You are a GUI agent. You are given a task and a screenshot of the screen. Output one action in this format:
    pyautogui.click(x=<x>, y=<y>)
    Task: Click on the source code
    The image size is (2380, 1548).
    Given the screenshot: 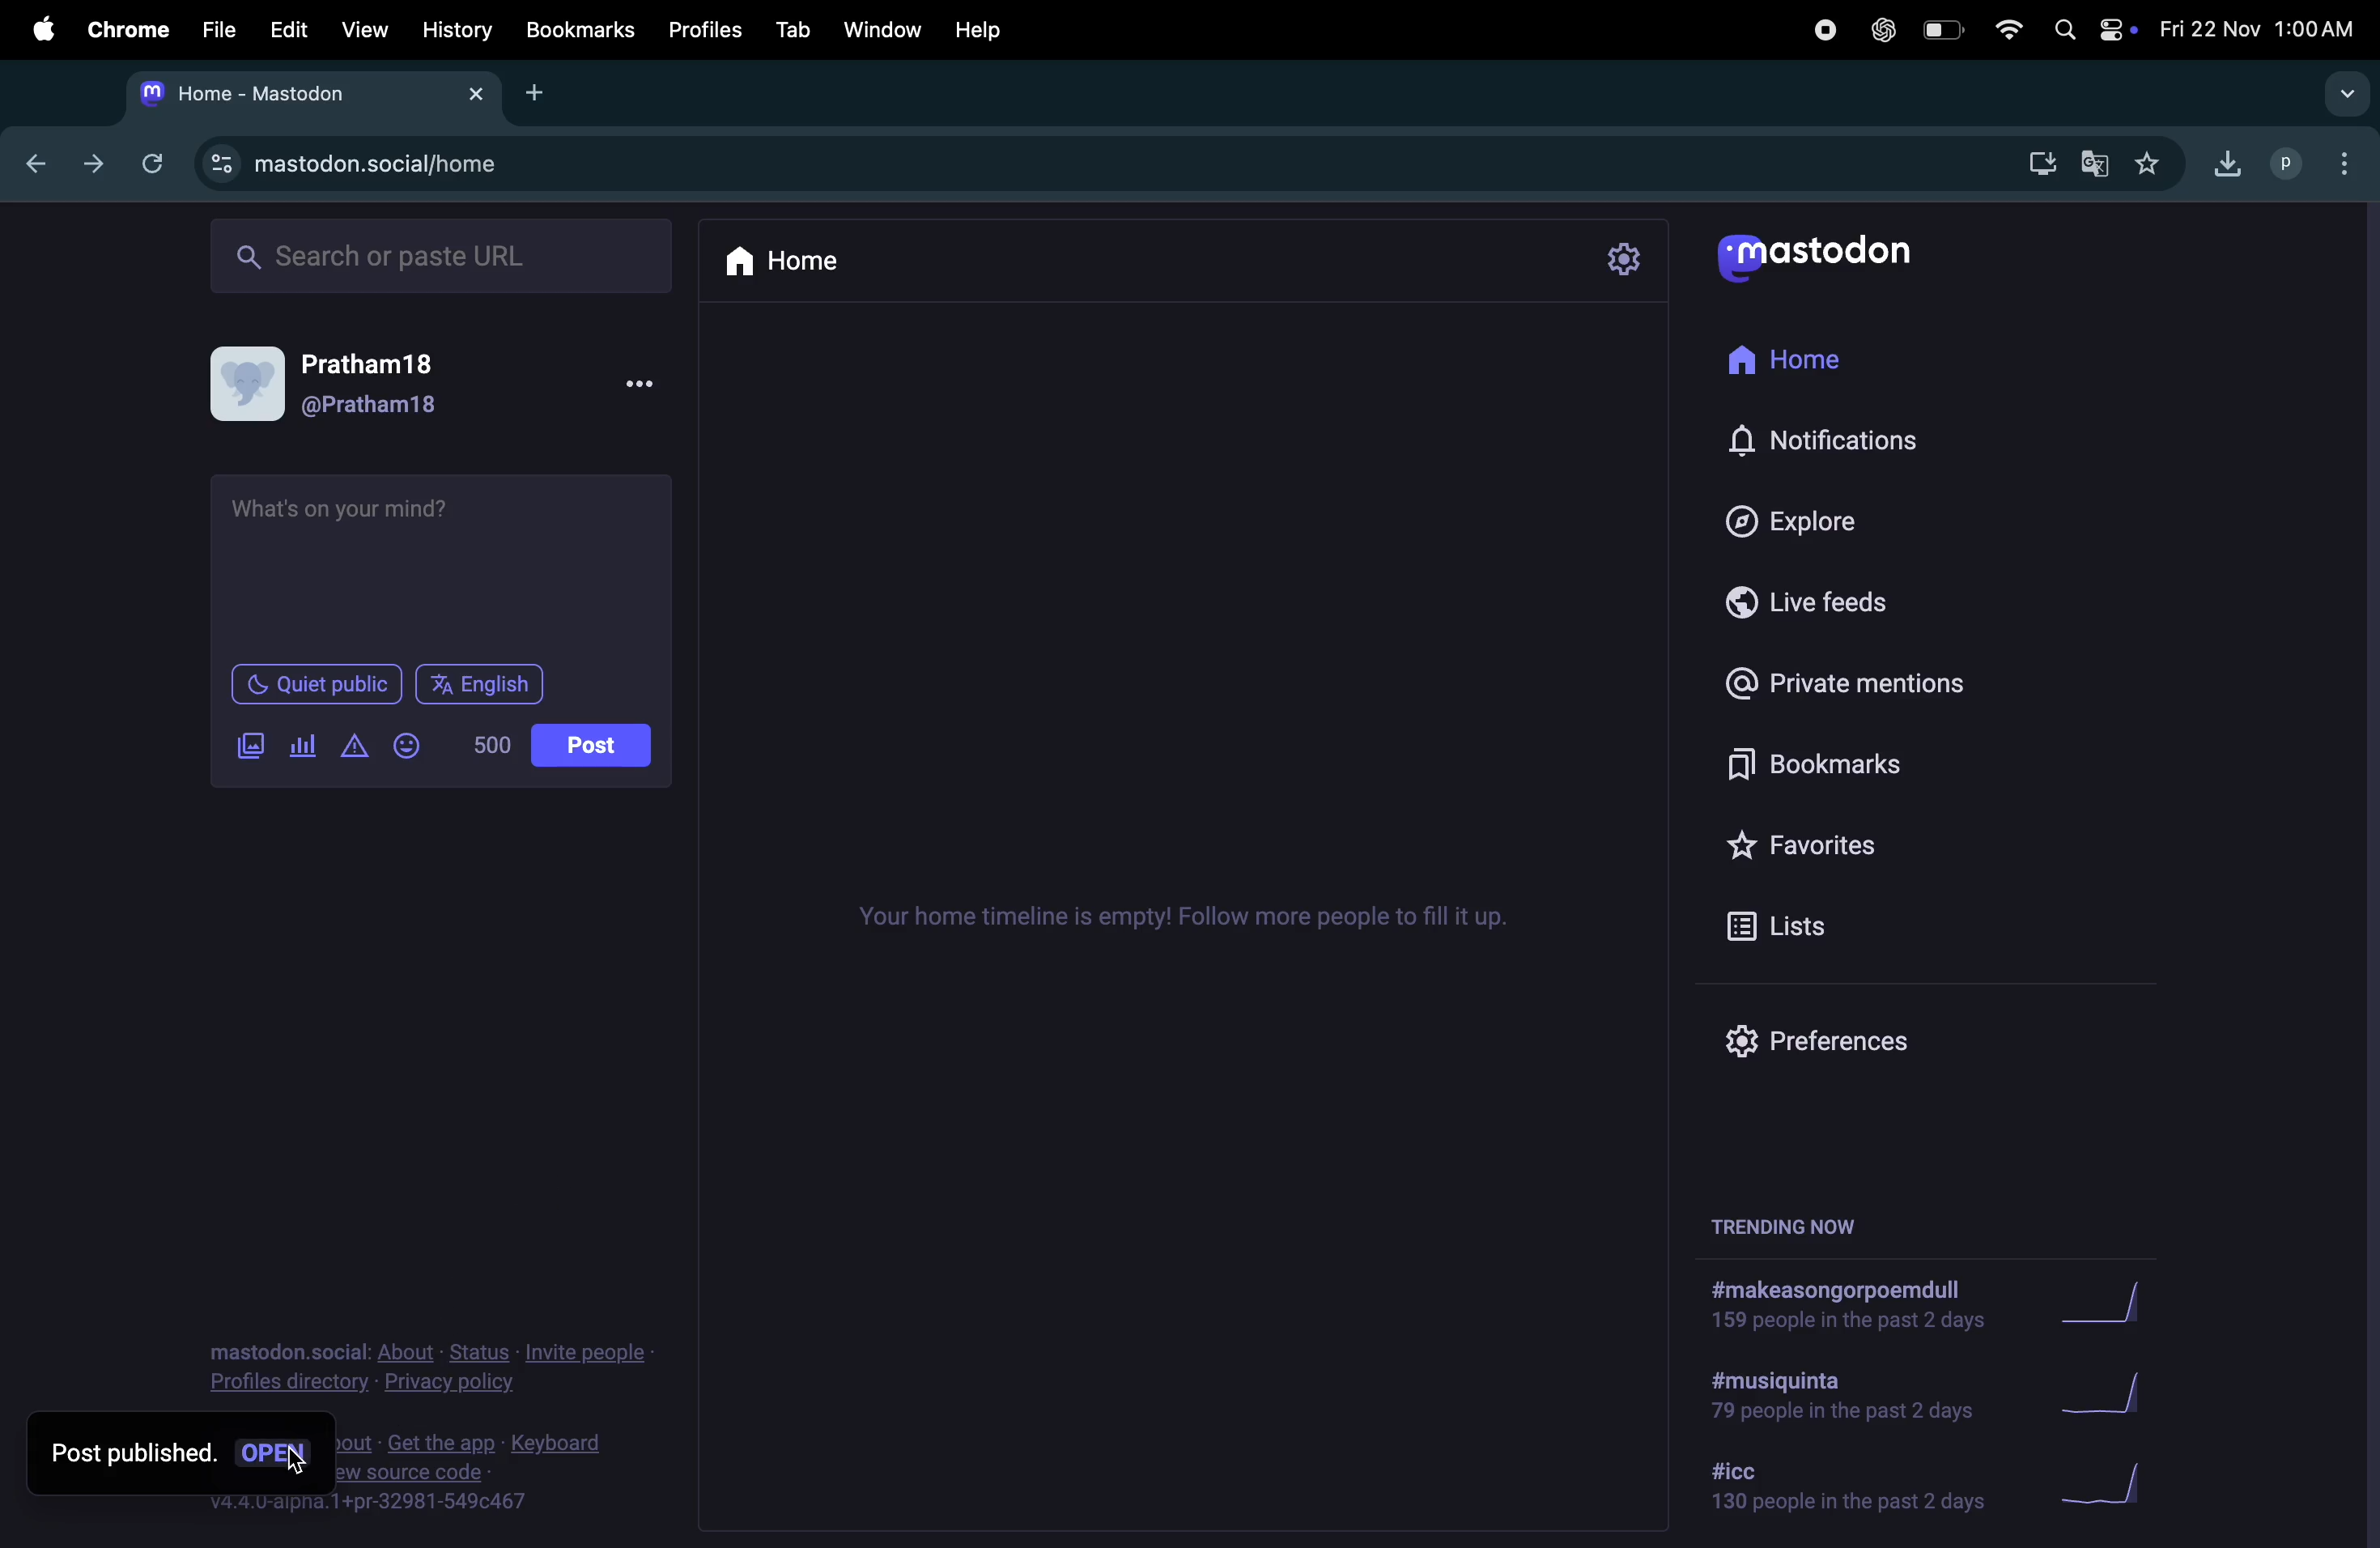 What is the action you would take?
    pyautogui.click(x=412, y=1471)
    